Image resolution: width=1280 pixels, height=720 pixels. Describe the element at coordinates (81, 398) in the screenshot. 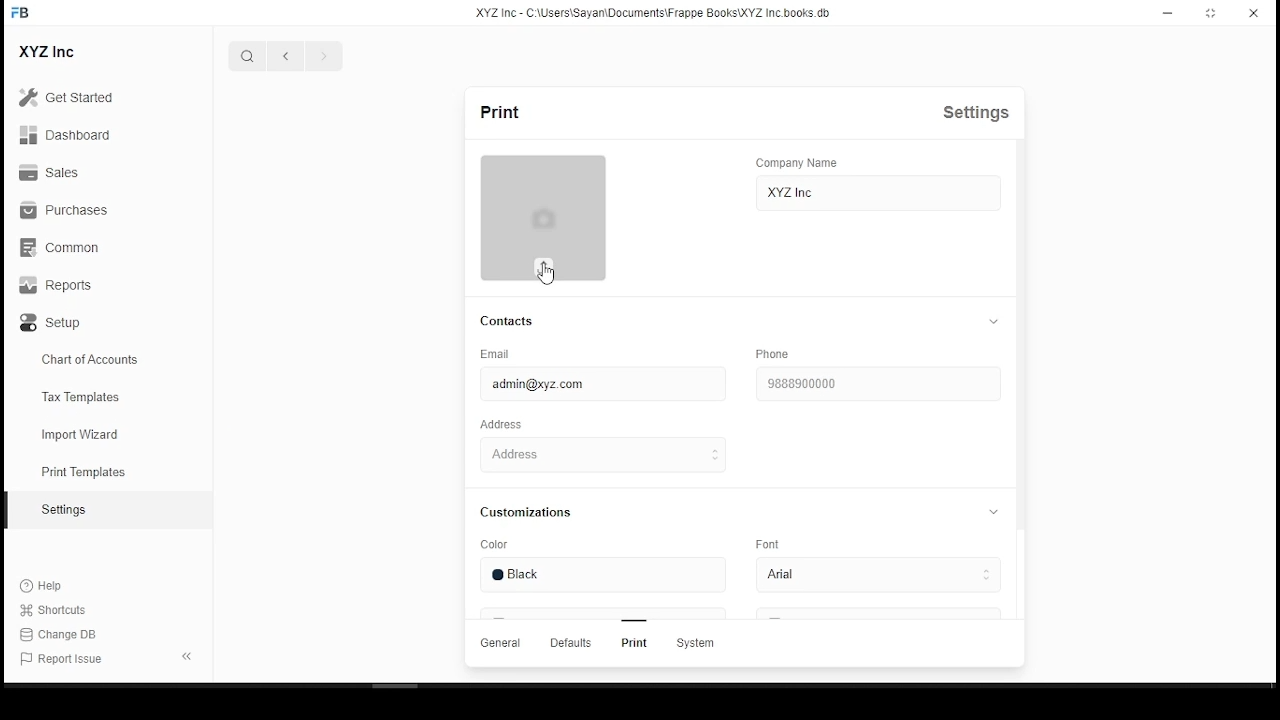

I see `Tax templates` at that location.